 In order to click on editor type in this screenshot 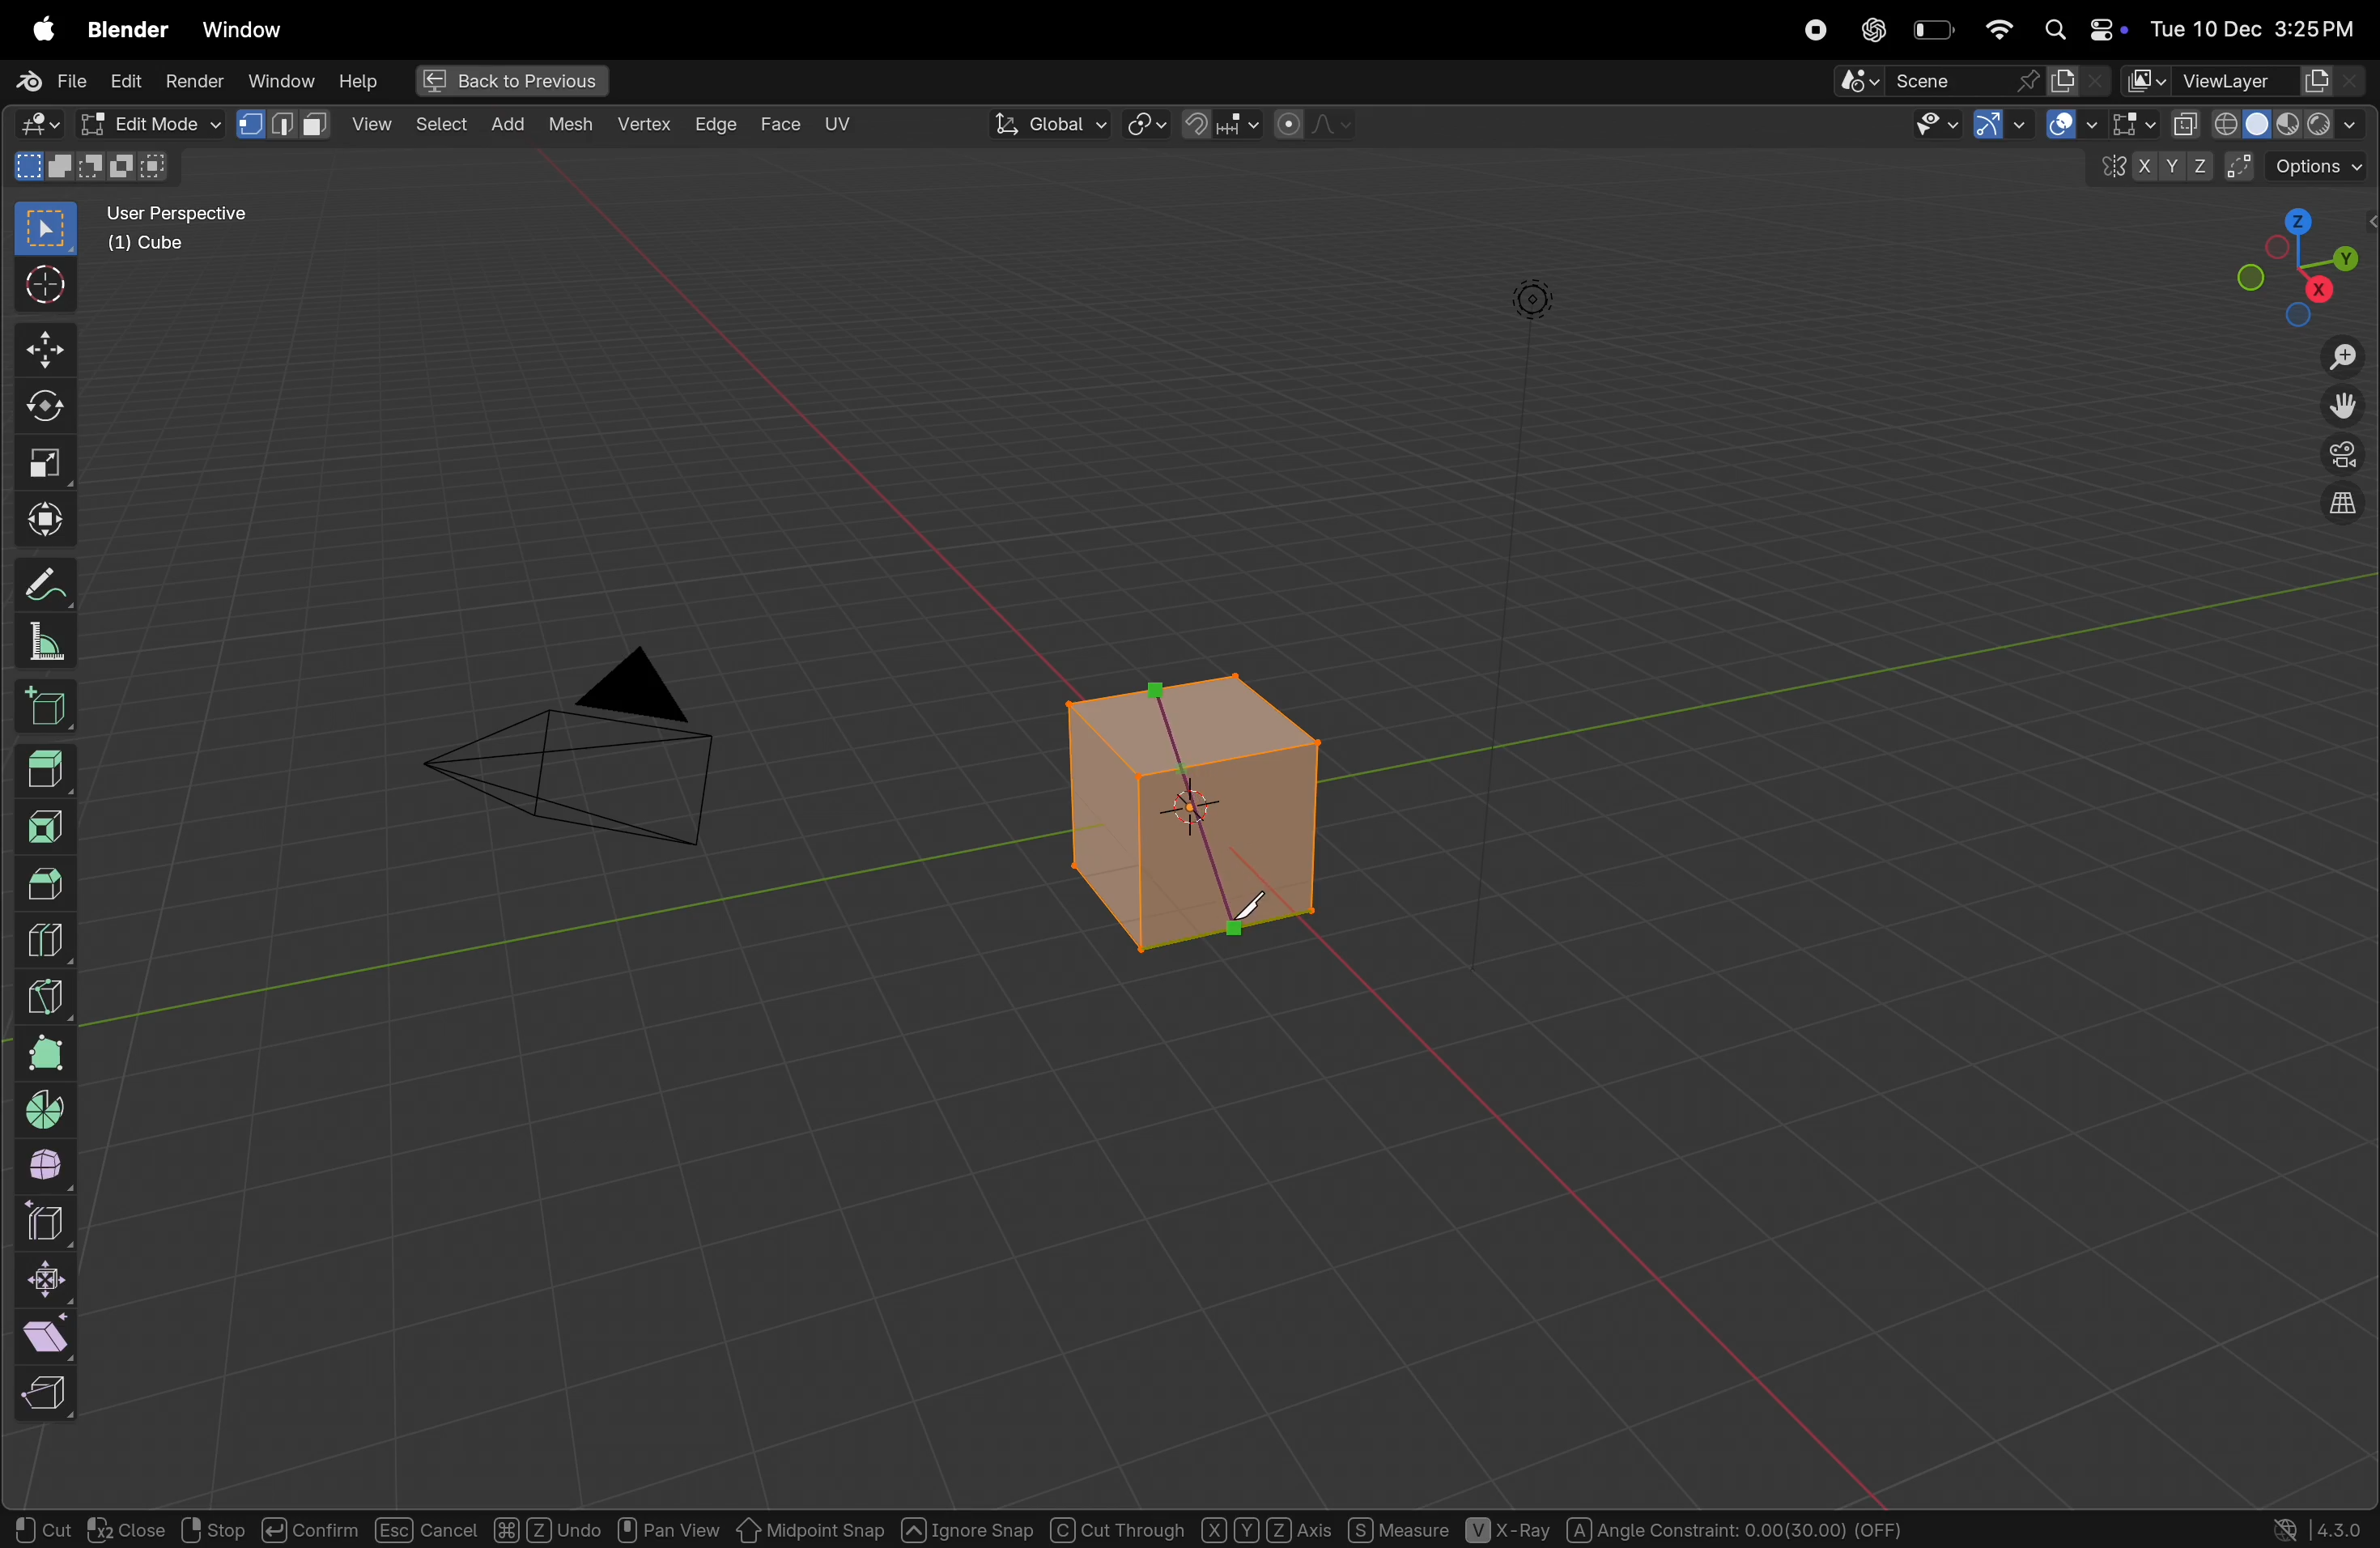, I will do `click(33, 125)`.